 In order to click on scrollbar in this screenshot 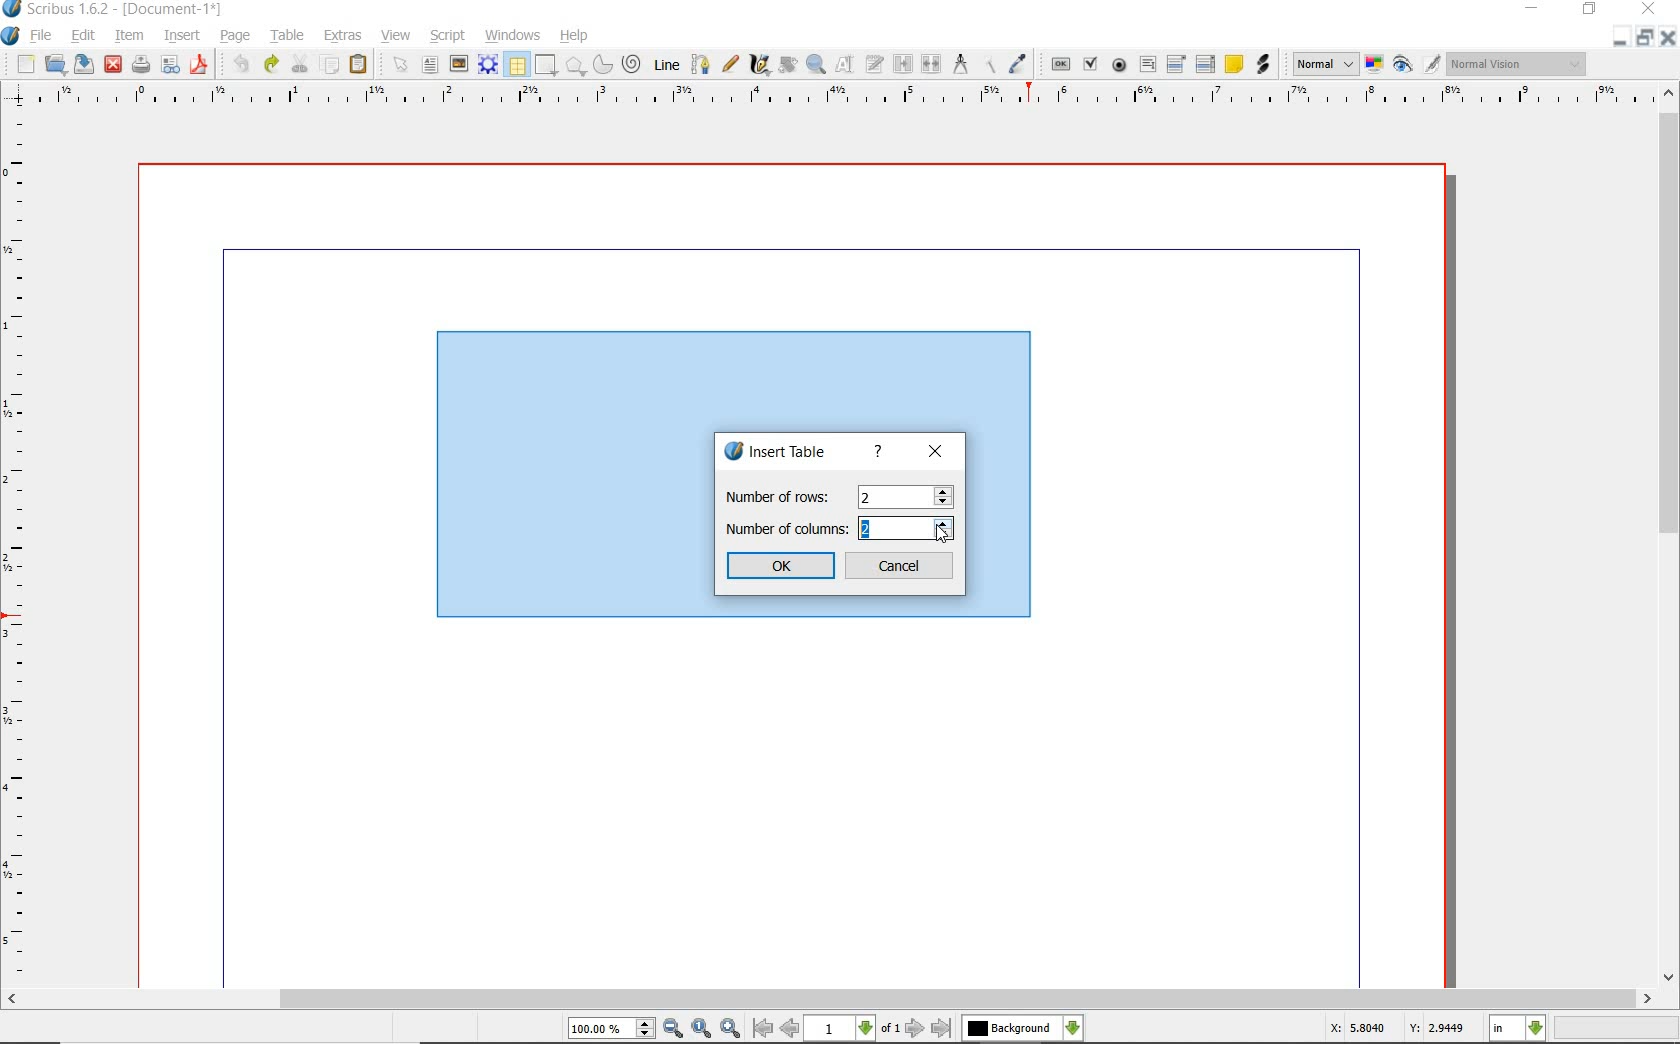, I will do `click(1668, 537)`.